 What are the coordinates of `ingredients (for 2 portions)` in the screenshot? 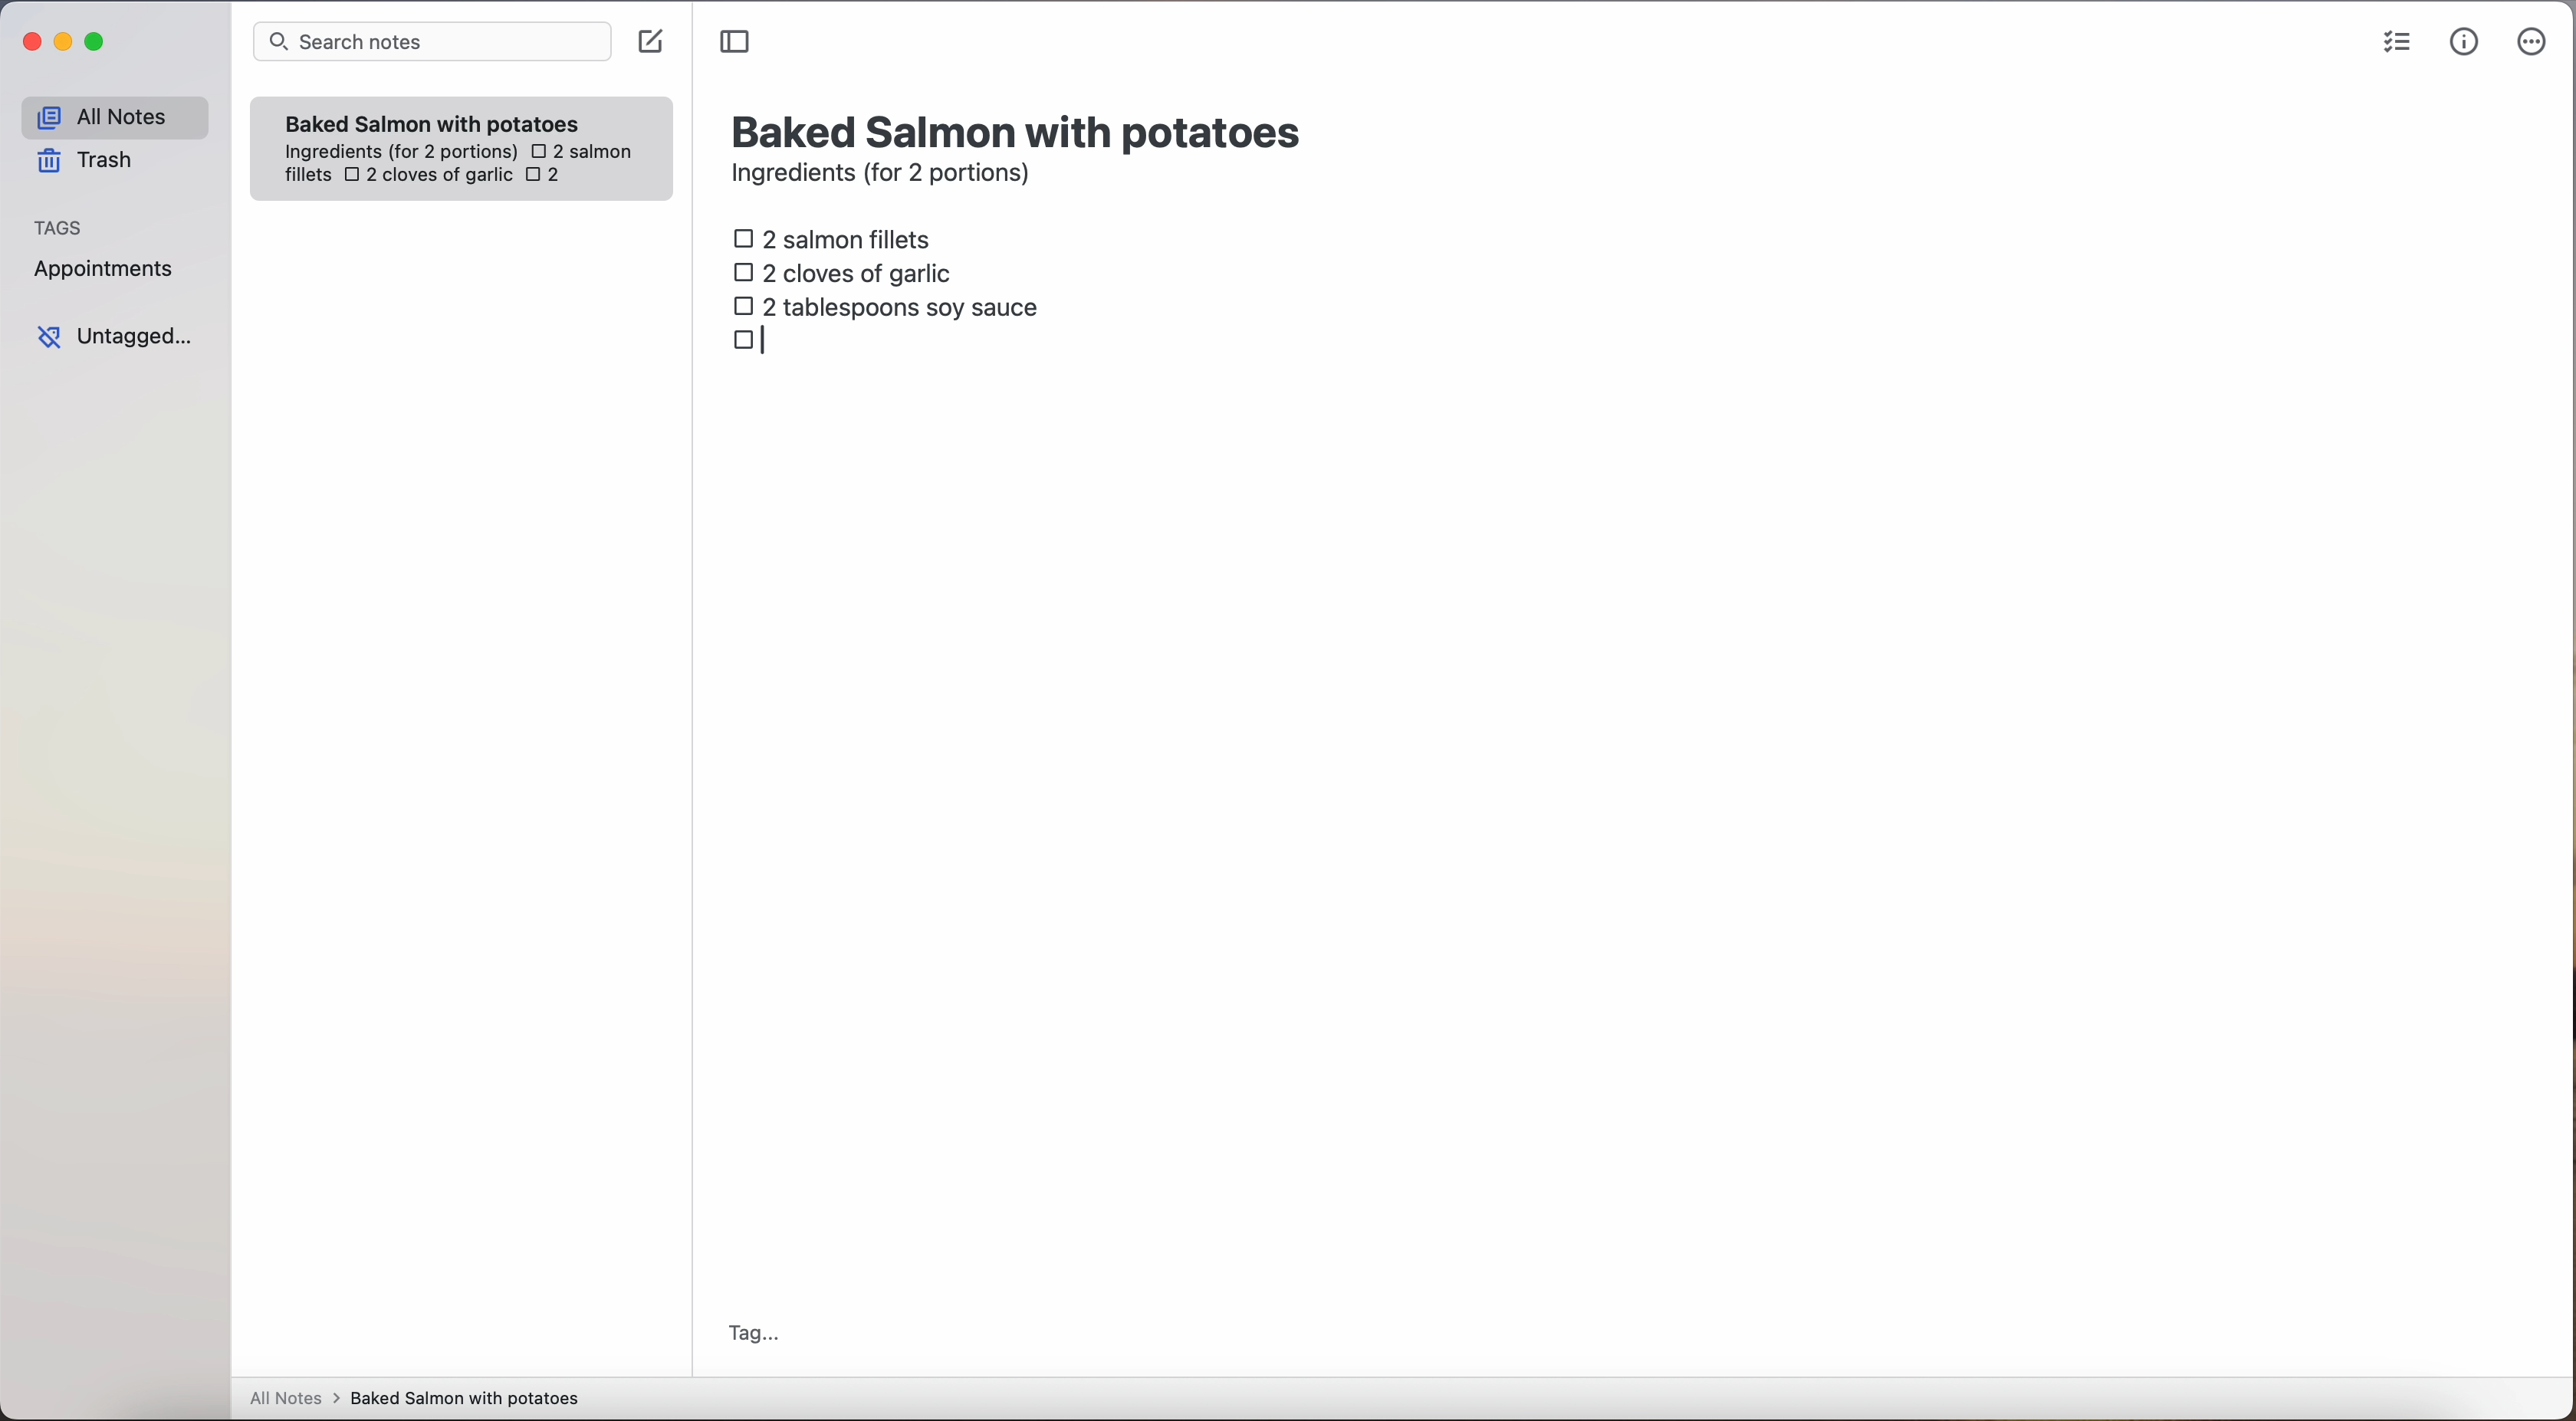 It's located at (887, 176).